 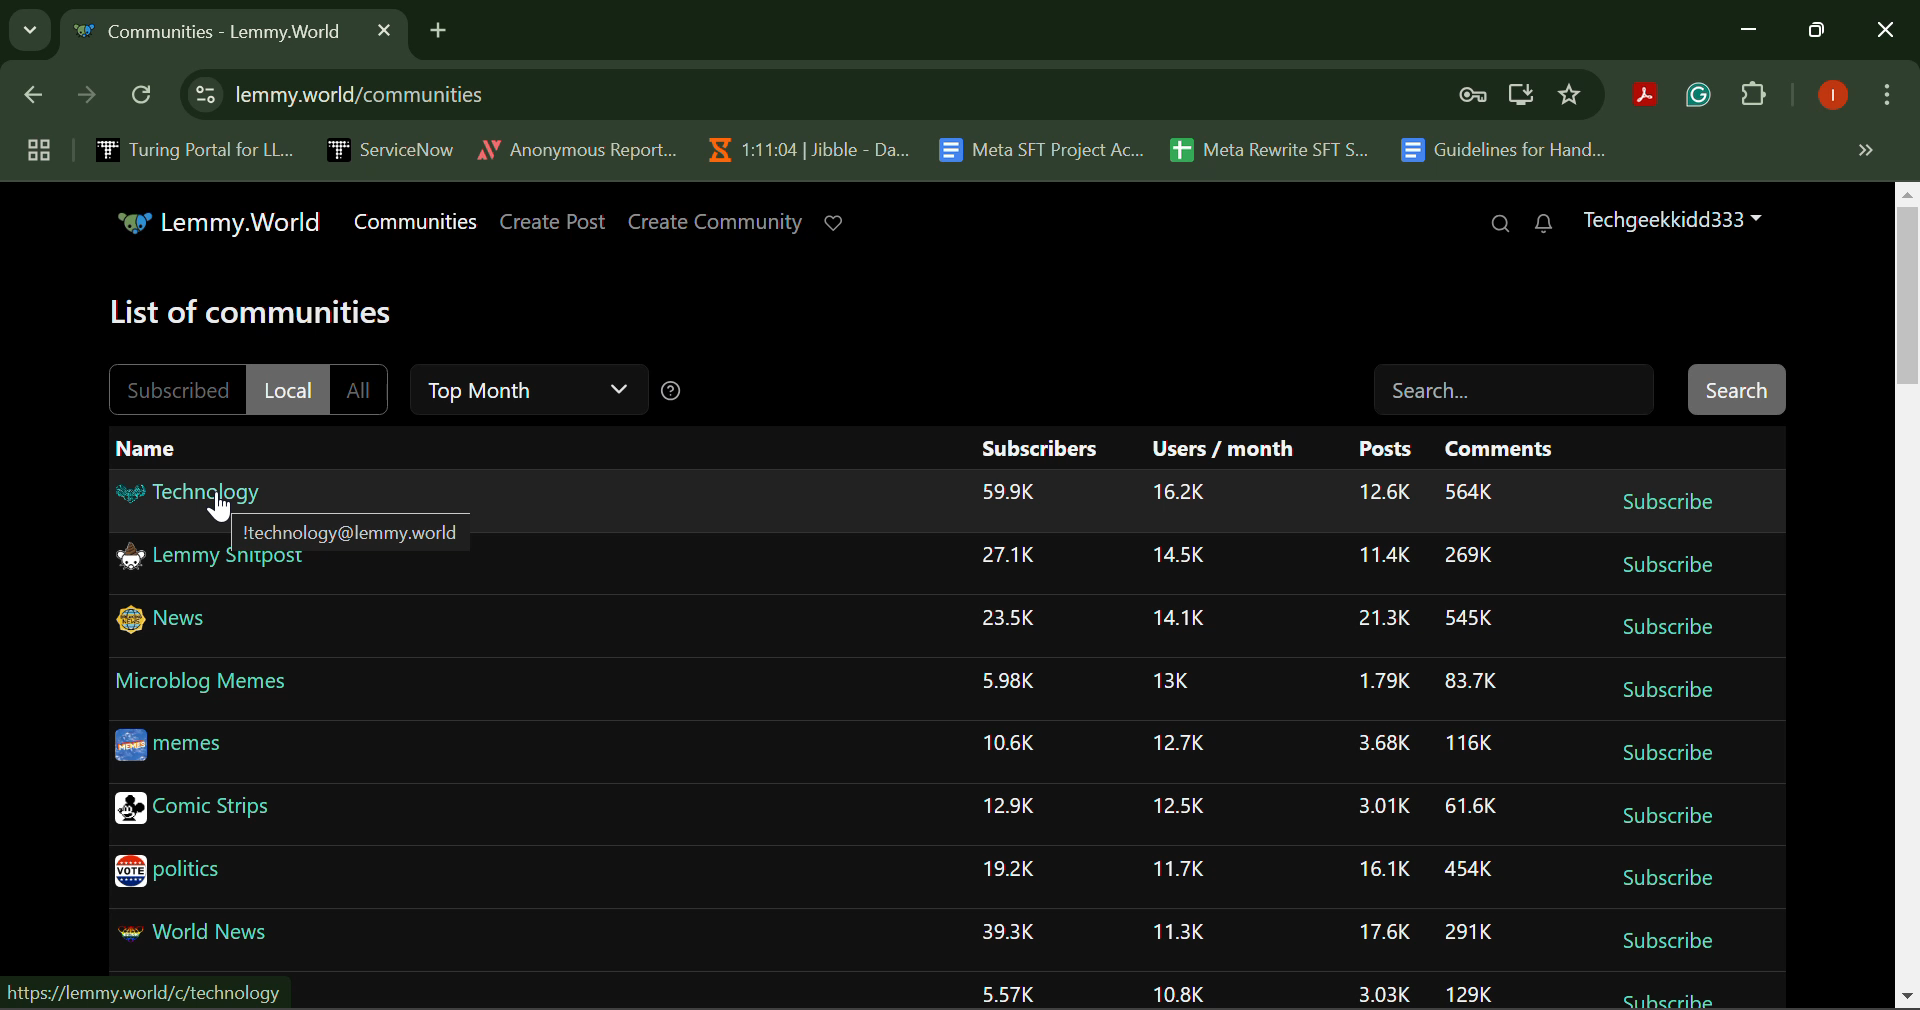 I want to click on Donate to Lemmy, so click(x=836, y=223).